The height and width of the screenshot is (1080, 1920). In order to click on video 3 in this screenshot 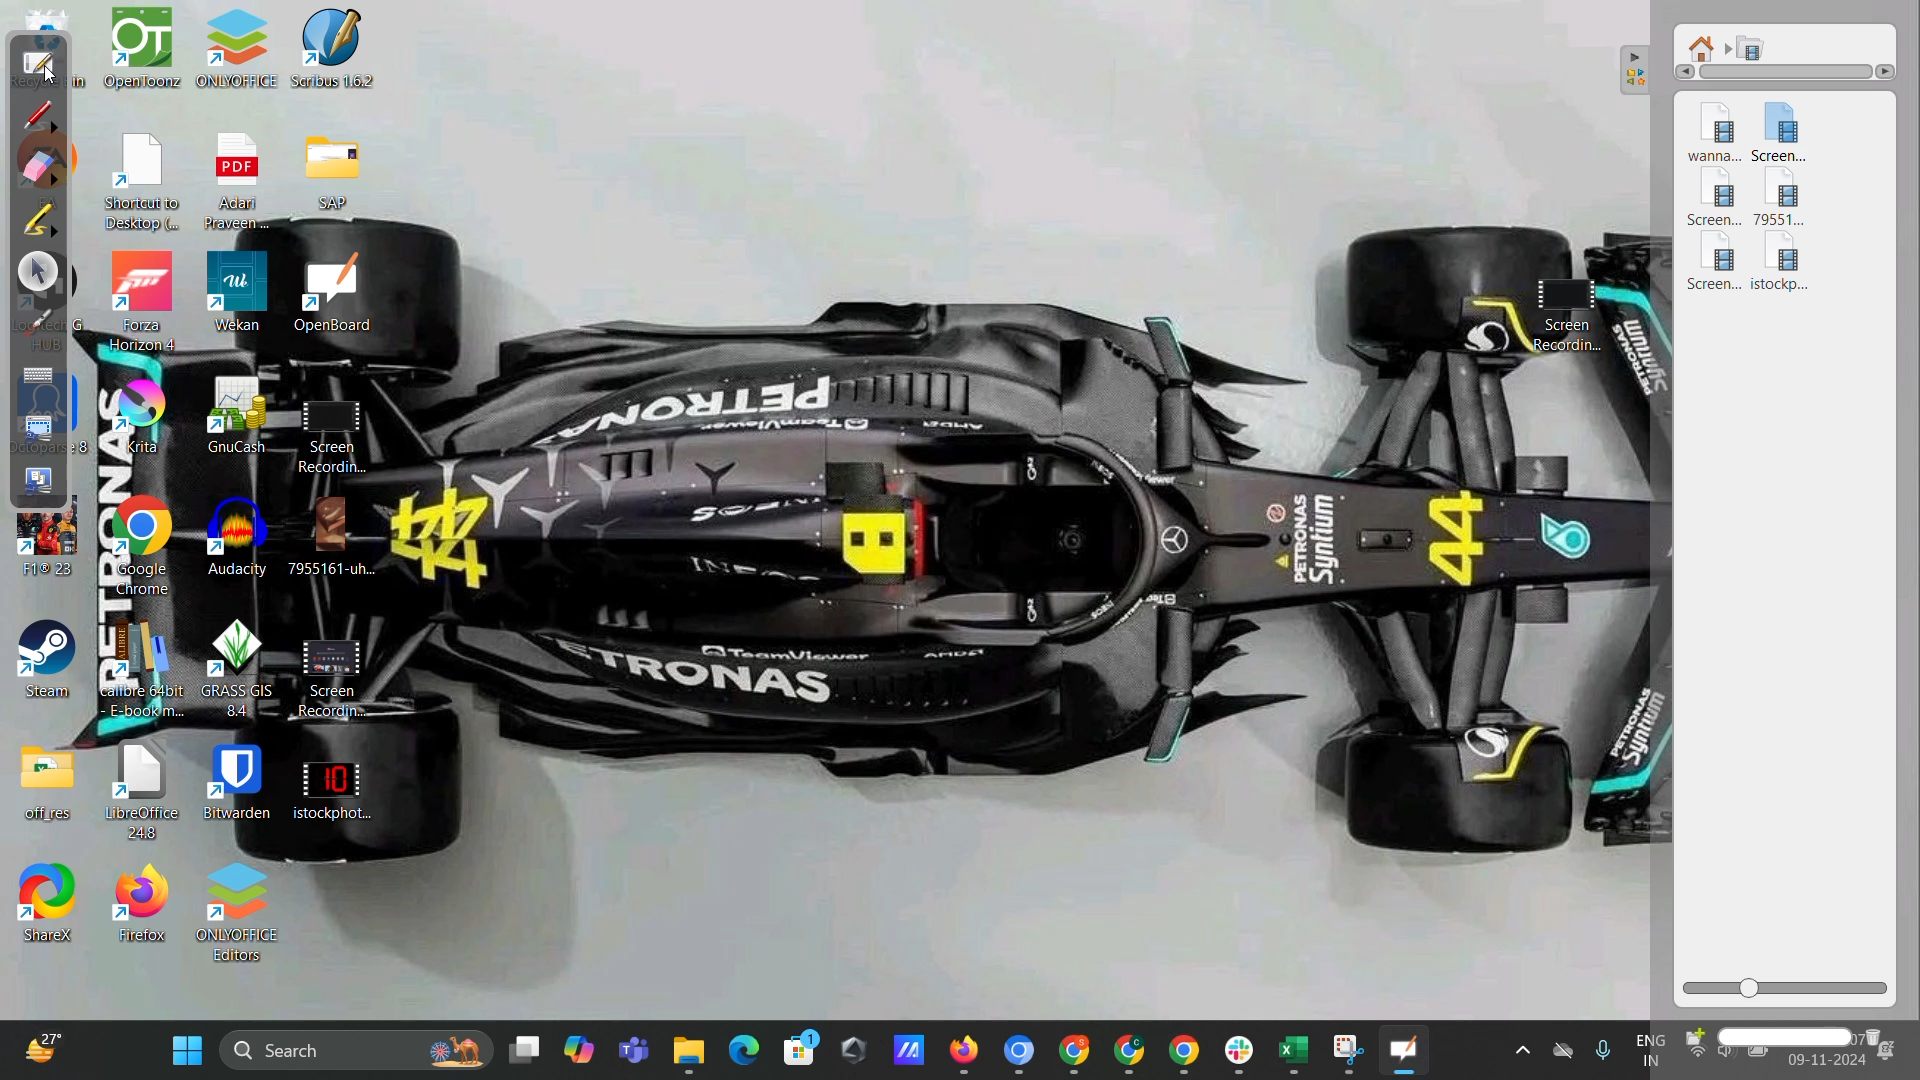, I will do `click(1713, 200)`.